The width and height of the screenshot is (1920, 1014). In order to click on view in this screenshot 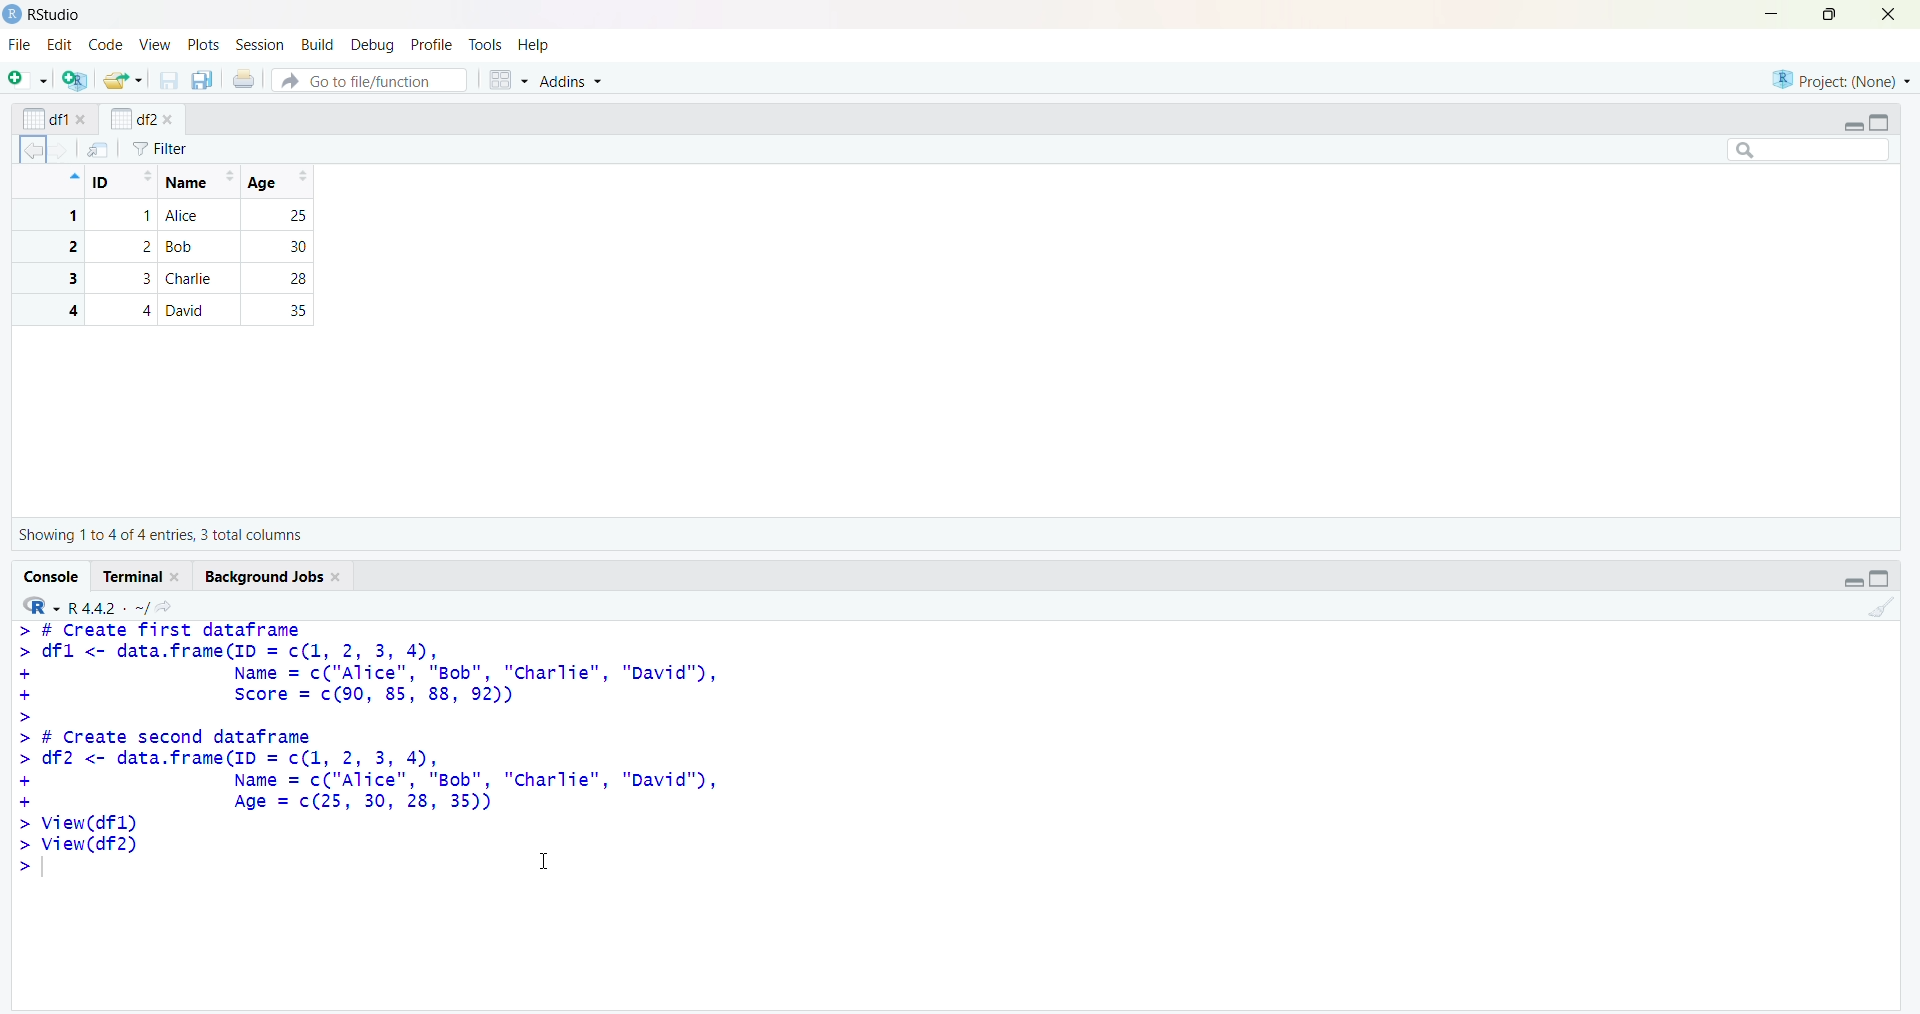, I will do `click(156, 46)`.